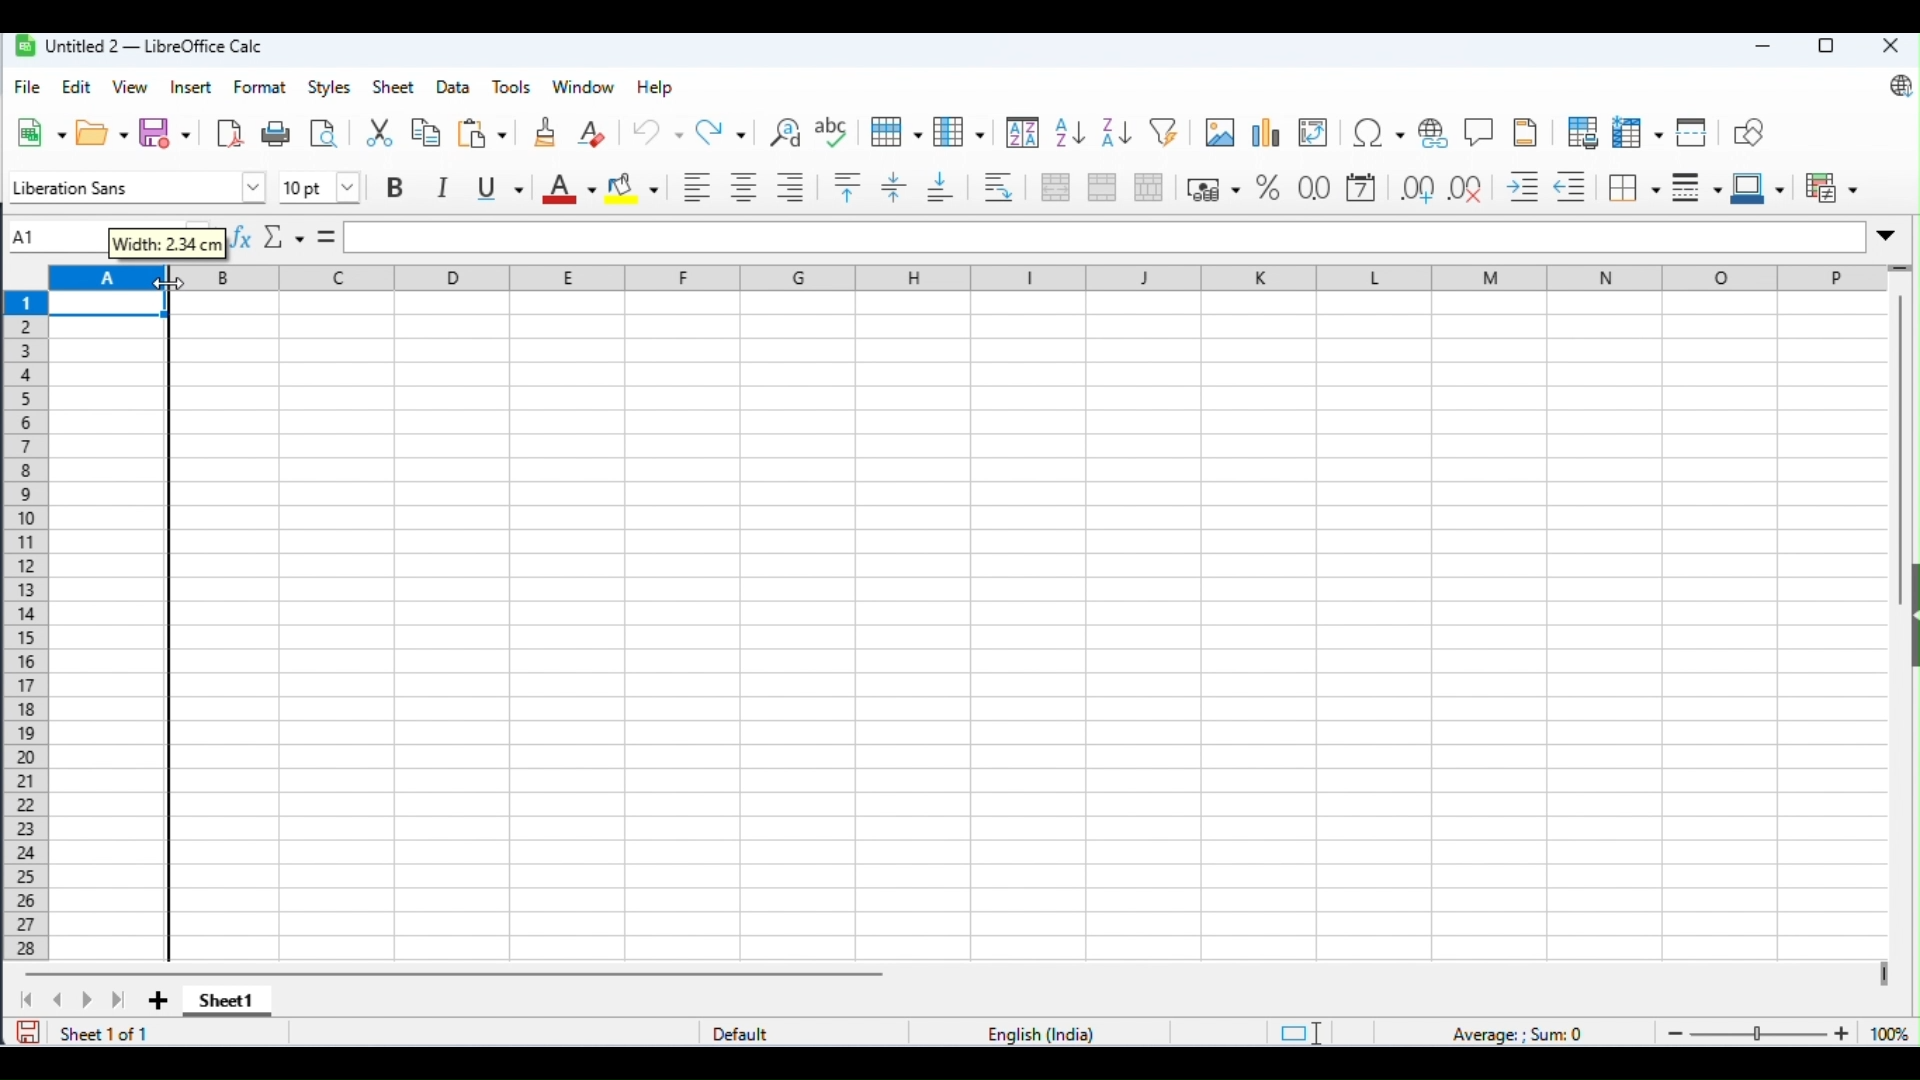 The width and height of the screenshot is (1920, 1080). What do you see at coordinates (1760, 48) in the screenshot?
I see `minimize` at bounding box center [1760, 48].